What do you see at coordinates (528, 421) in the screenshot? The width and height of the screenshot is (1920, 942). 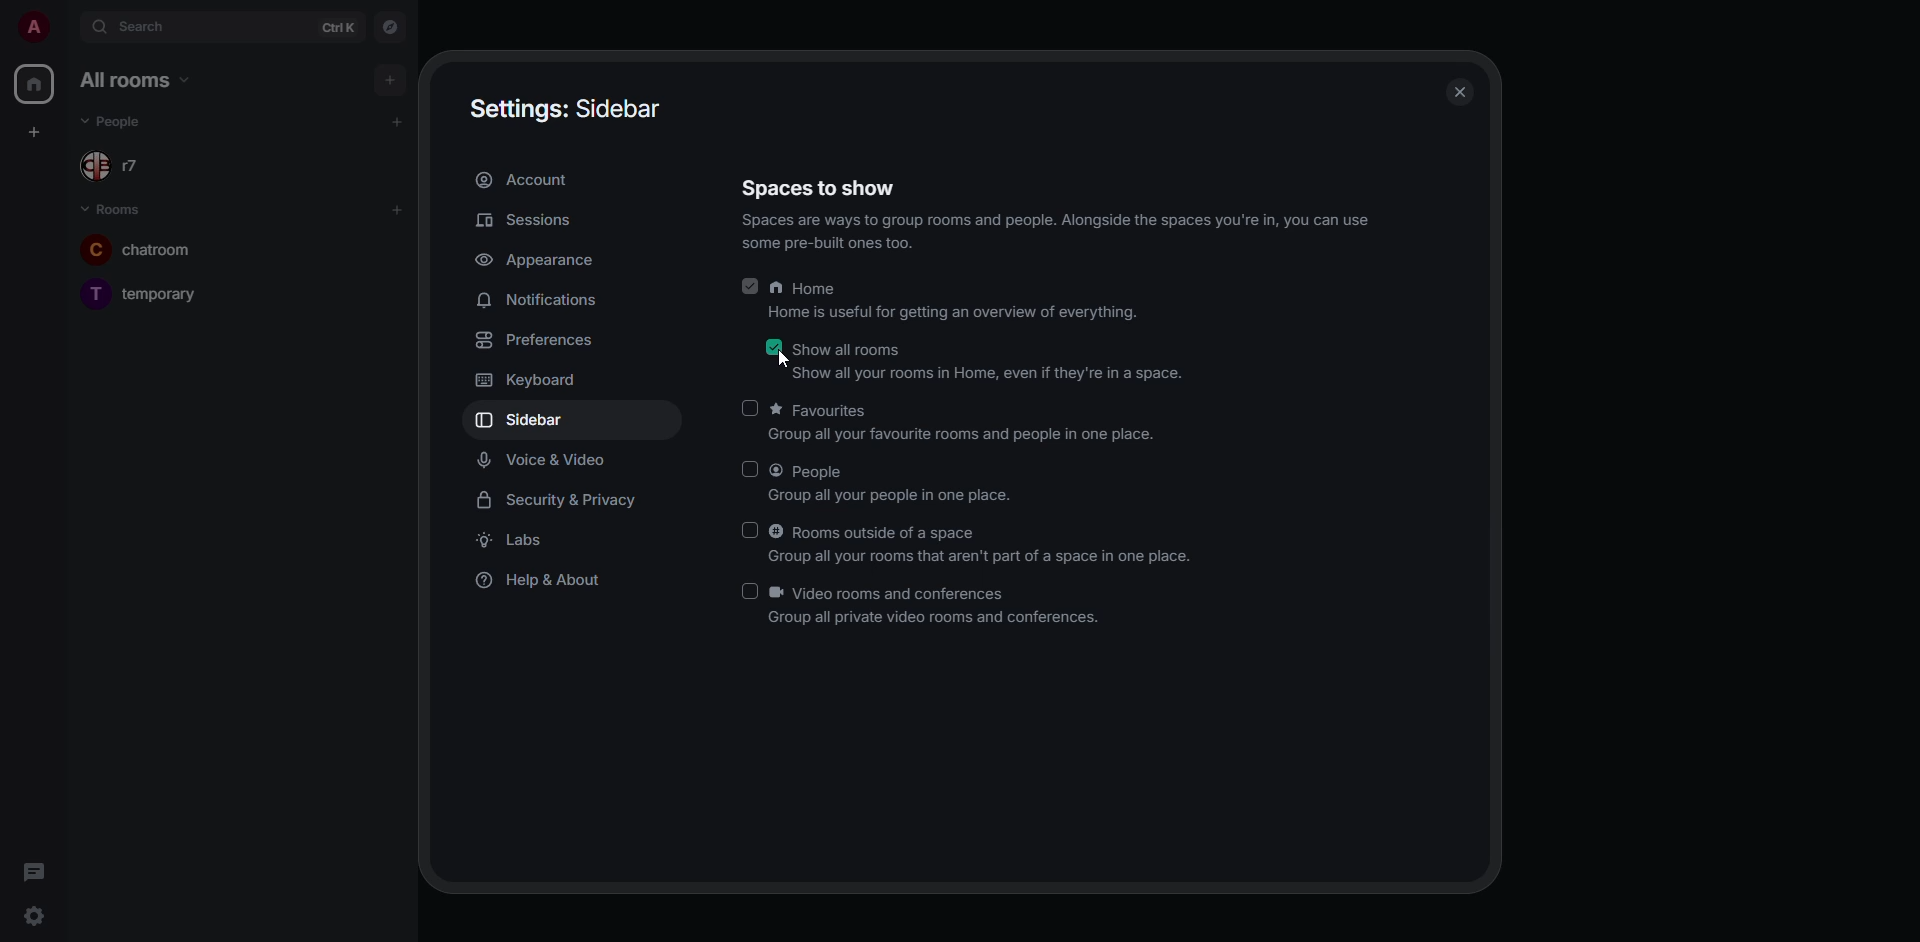 I see `sidebar` at bounding box center [528, 421].